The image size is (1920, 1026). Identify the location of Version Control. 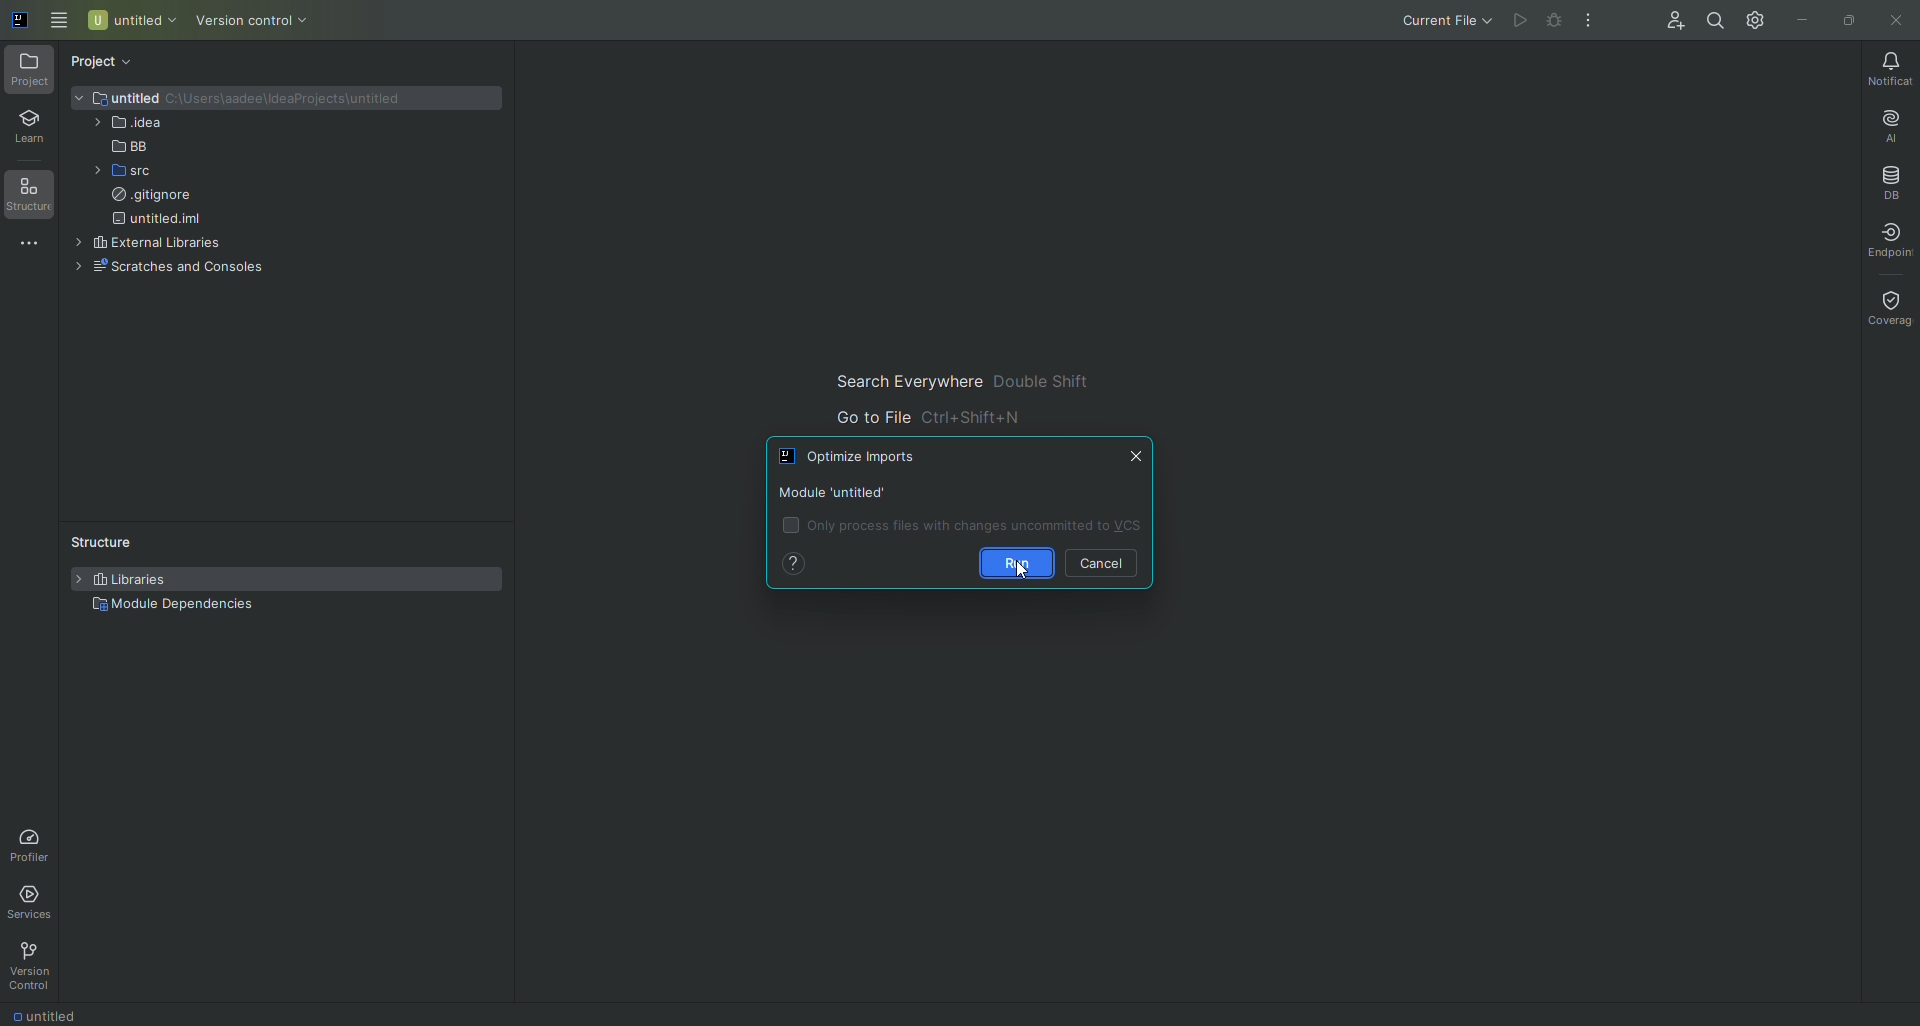
(259, 22).